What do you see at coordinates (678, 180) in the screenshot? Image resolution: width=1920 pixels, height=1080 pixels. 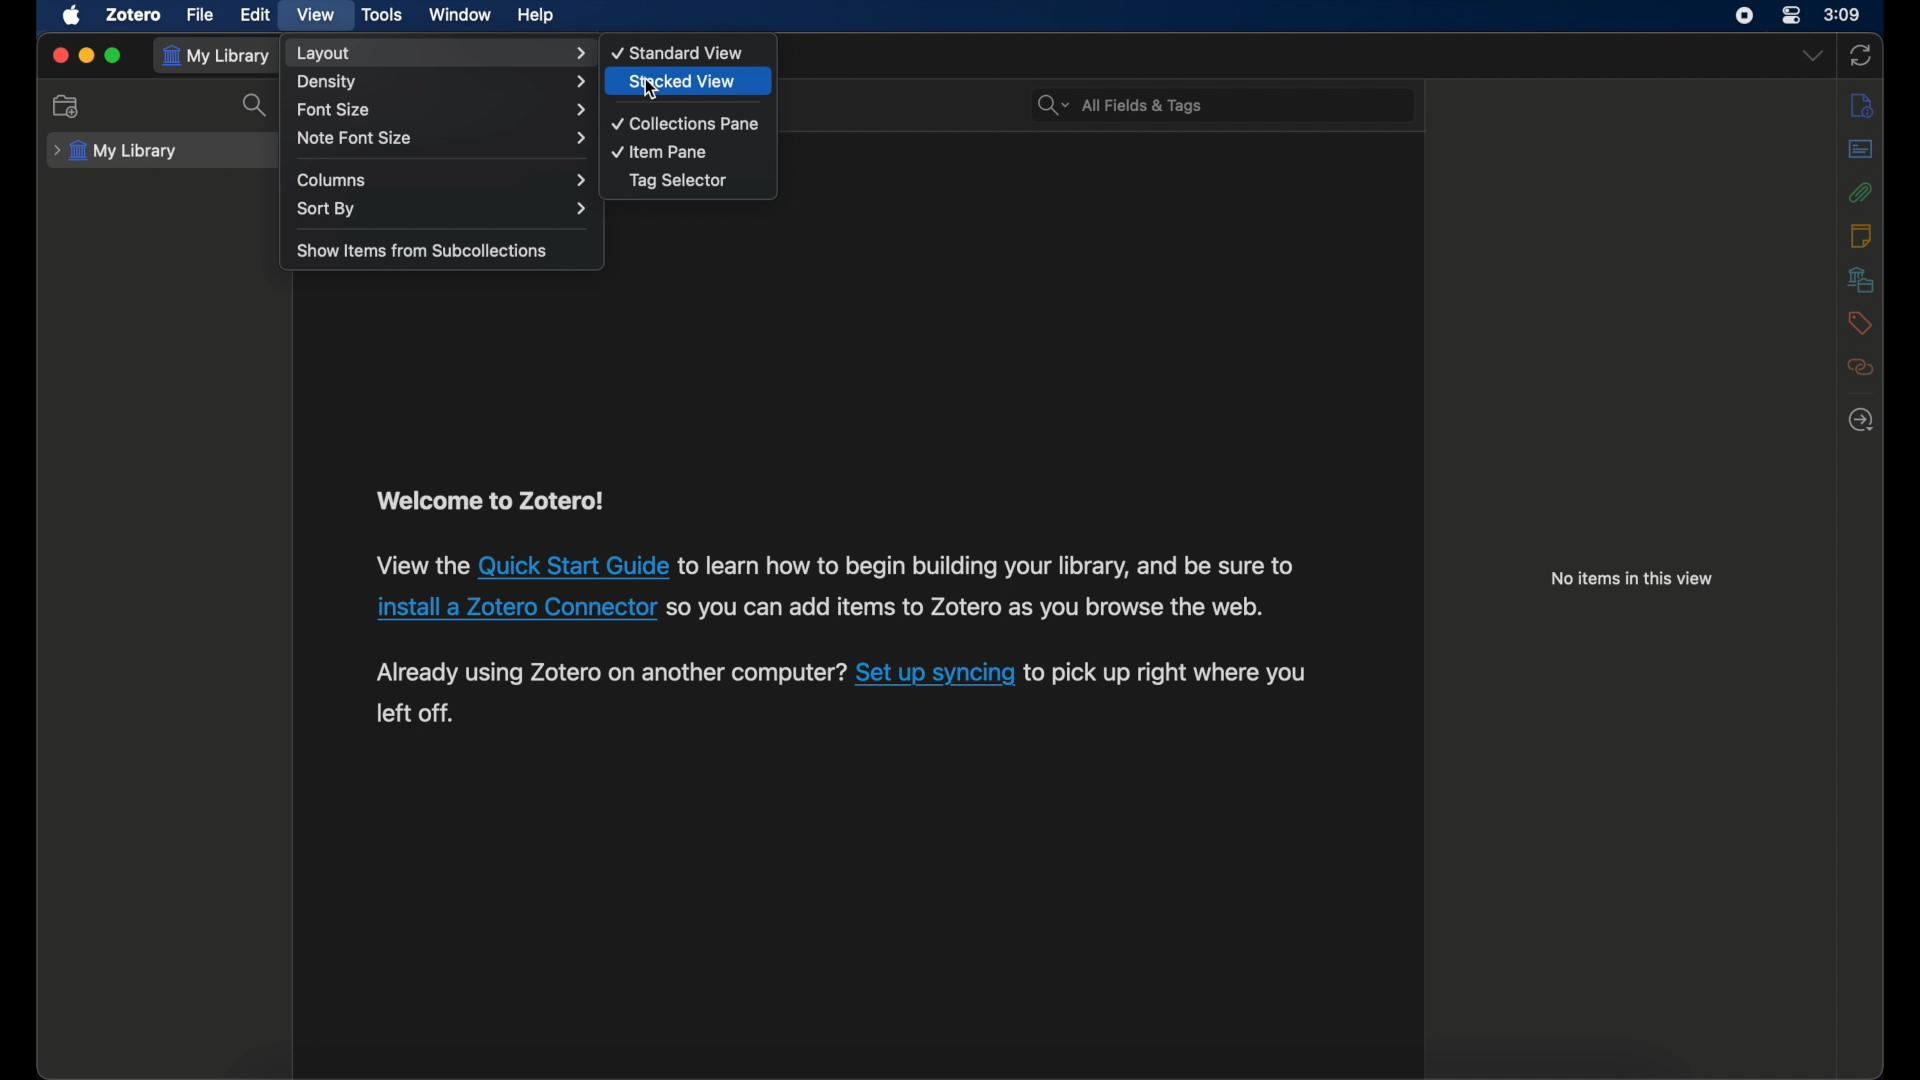 I see `tag selector` at bounding box center [678, 180].